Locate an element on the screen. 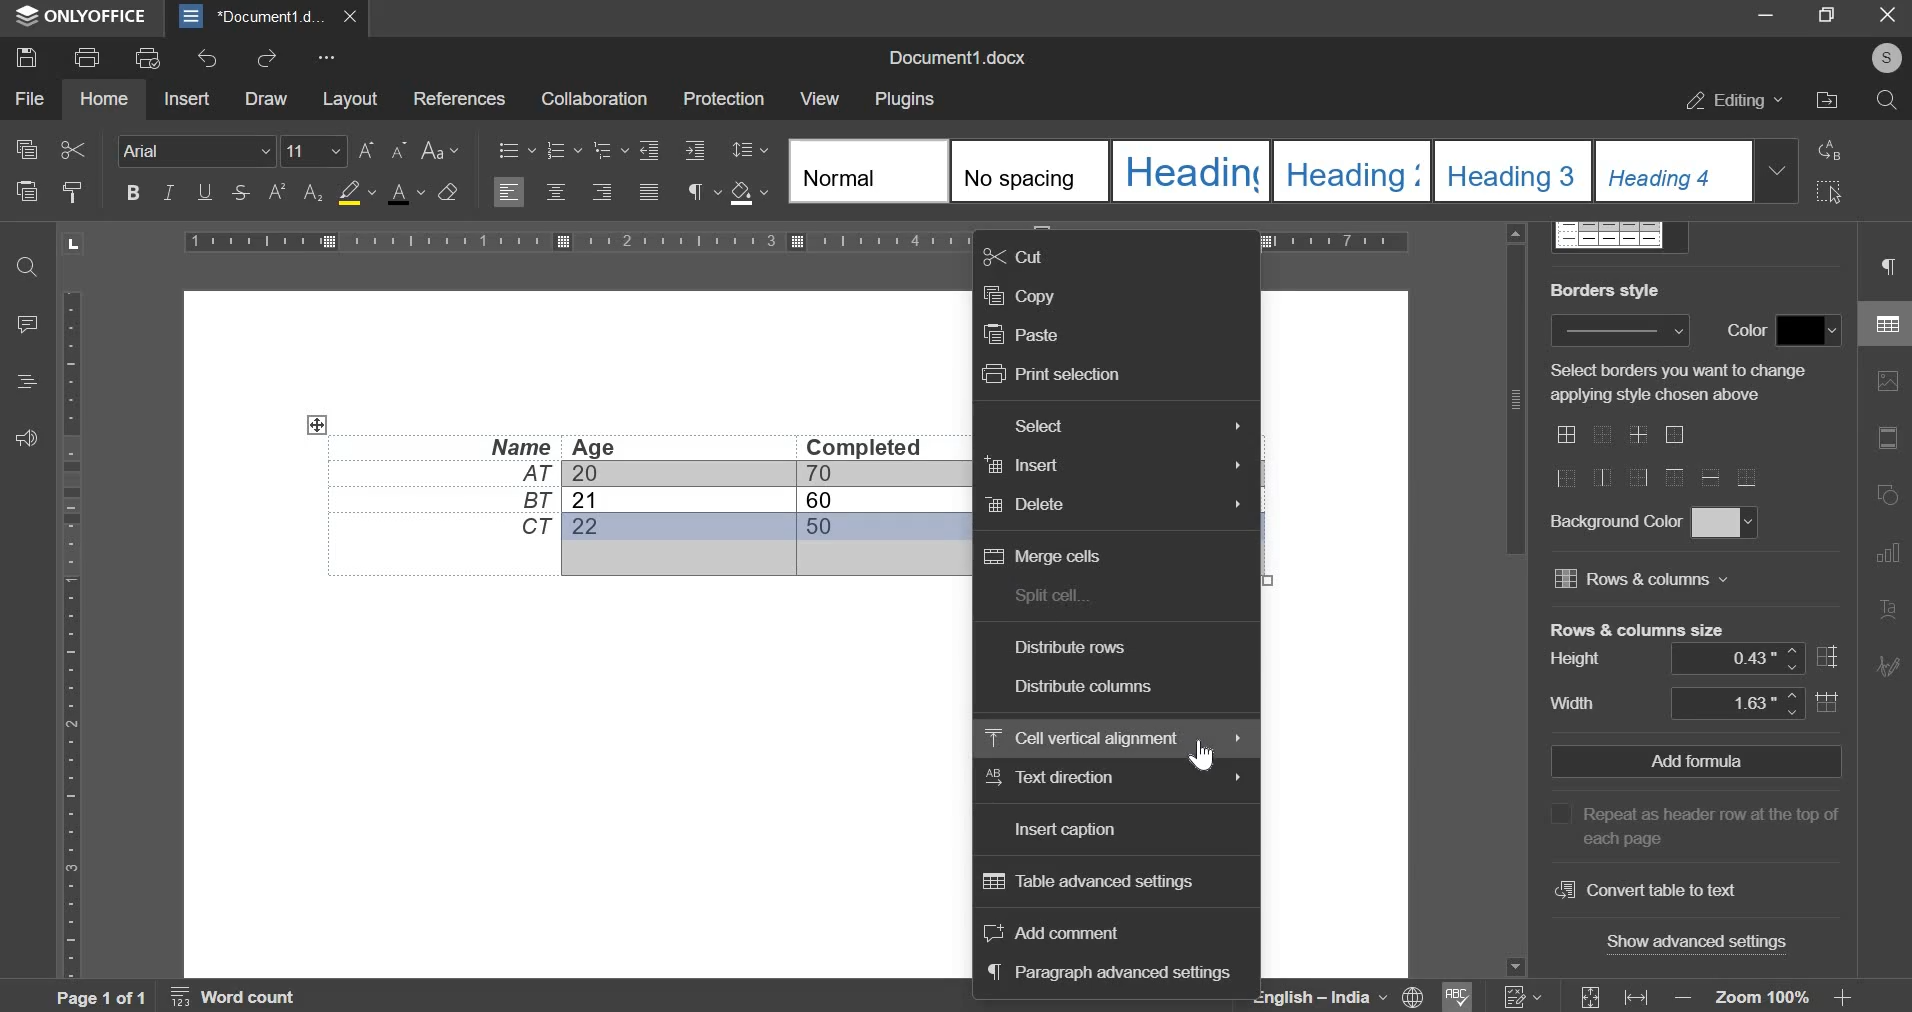 This screenshot has width=1912, height=1012. superscript and subscript is located at coordinates (293, 192).